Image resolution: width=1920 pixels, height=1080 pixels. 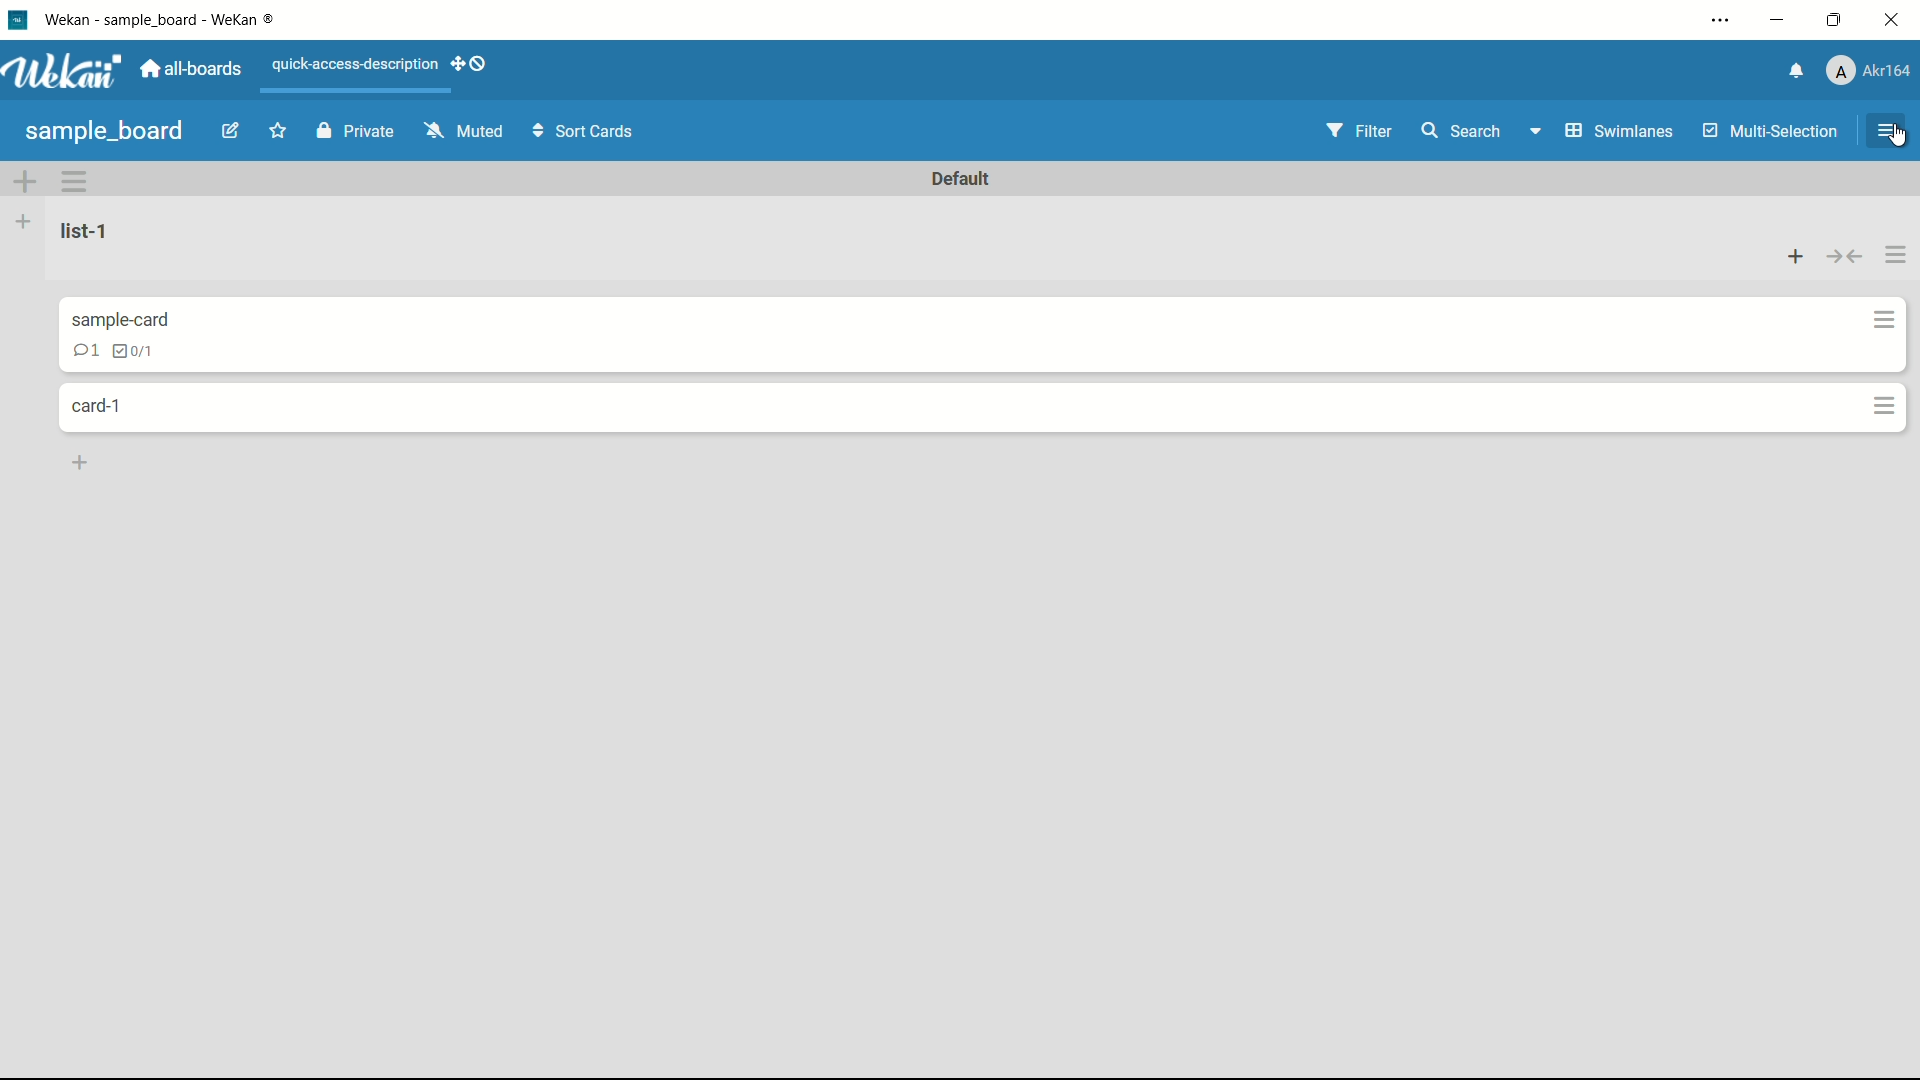 What do you see at coordinates (1363, 136) in the screenshot?
I see `filter` at bounding box center [1363, 136].